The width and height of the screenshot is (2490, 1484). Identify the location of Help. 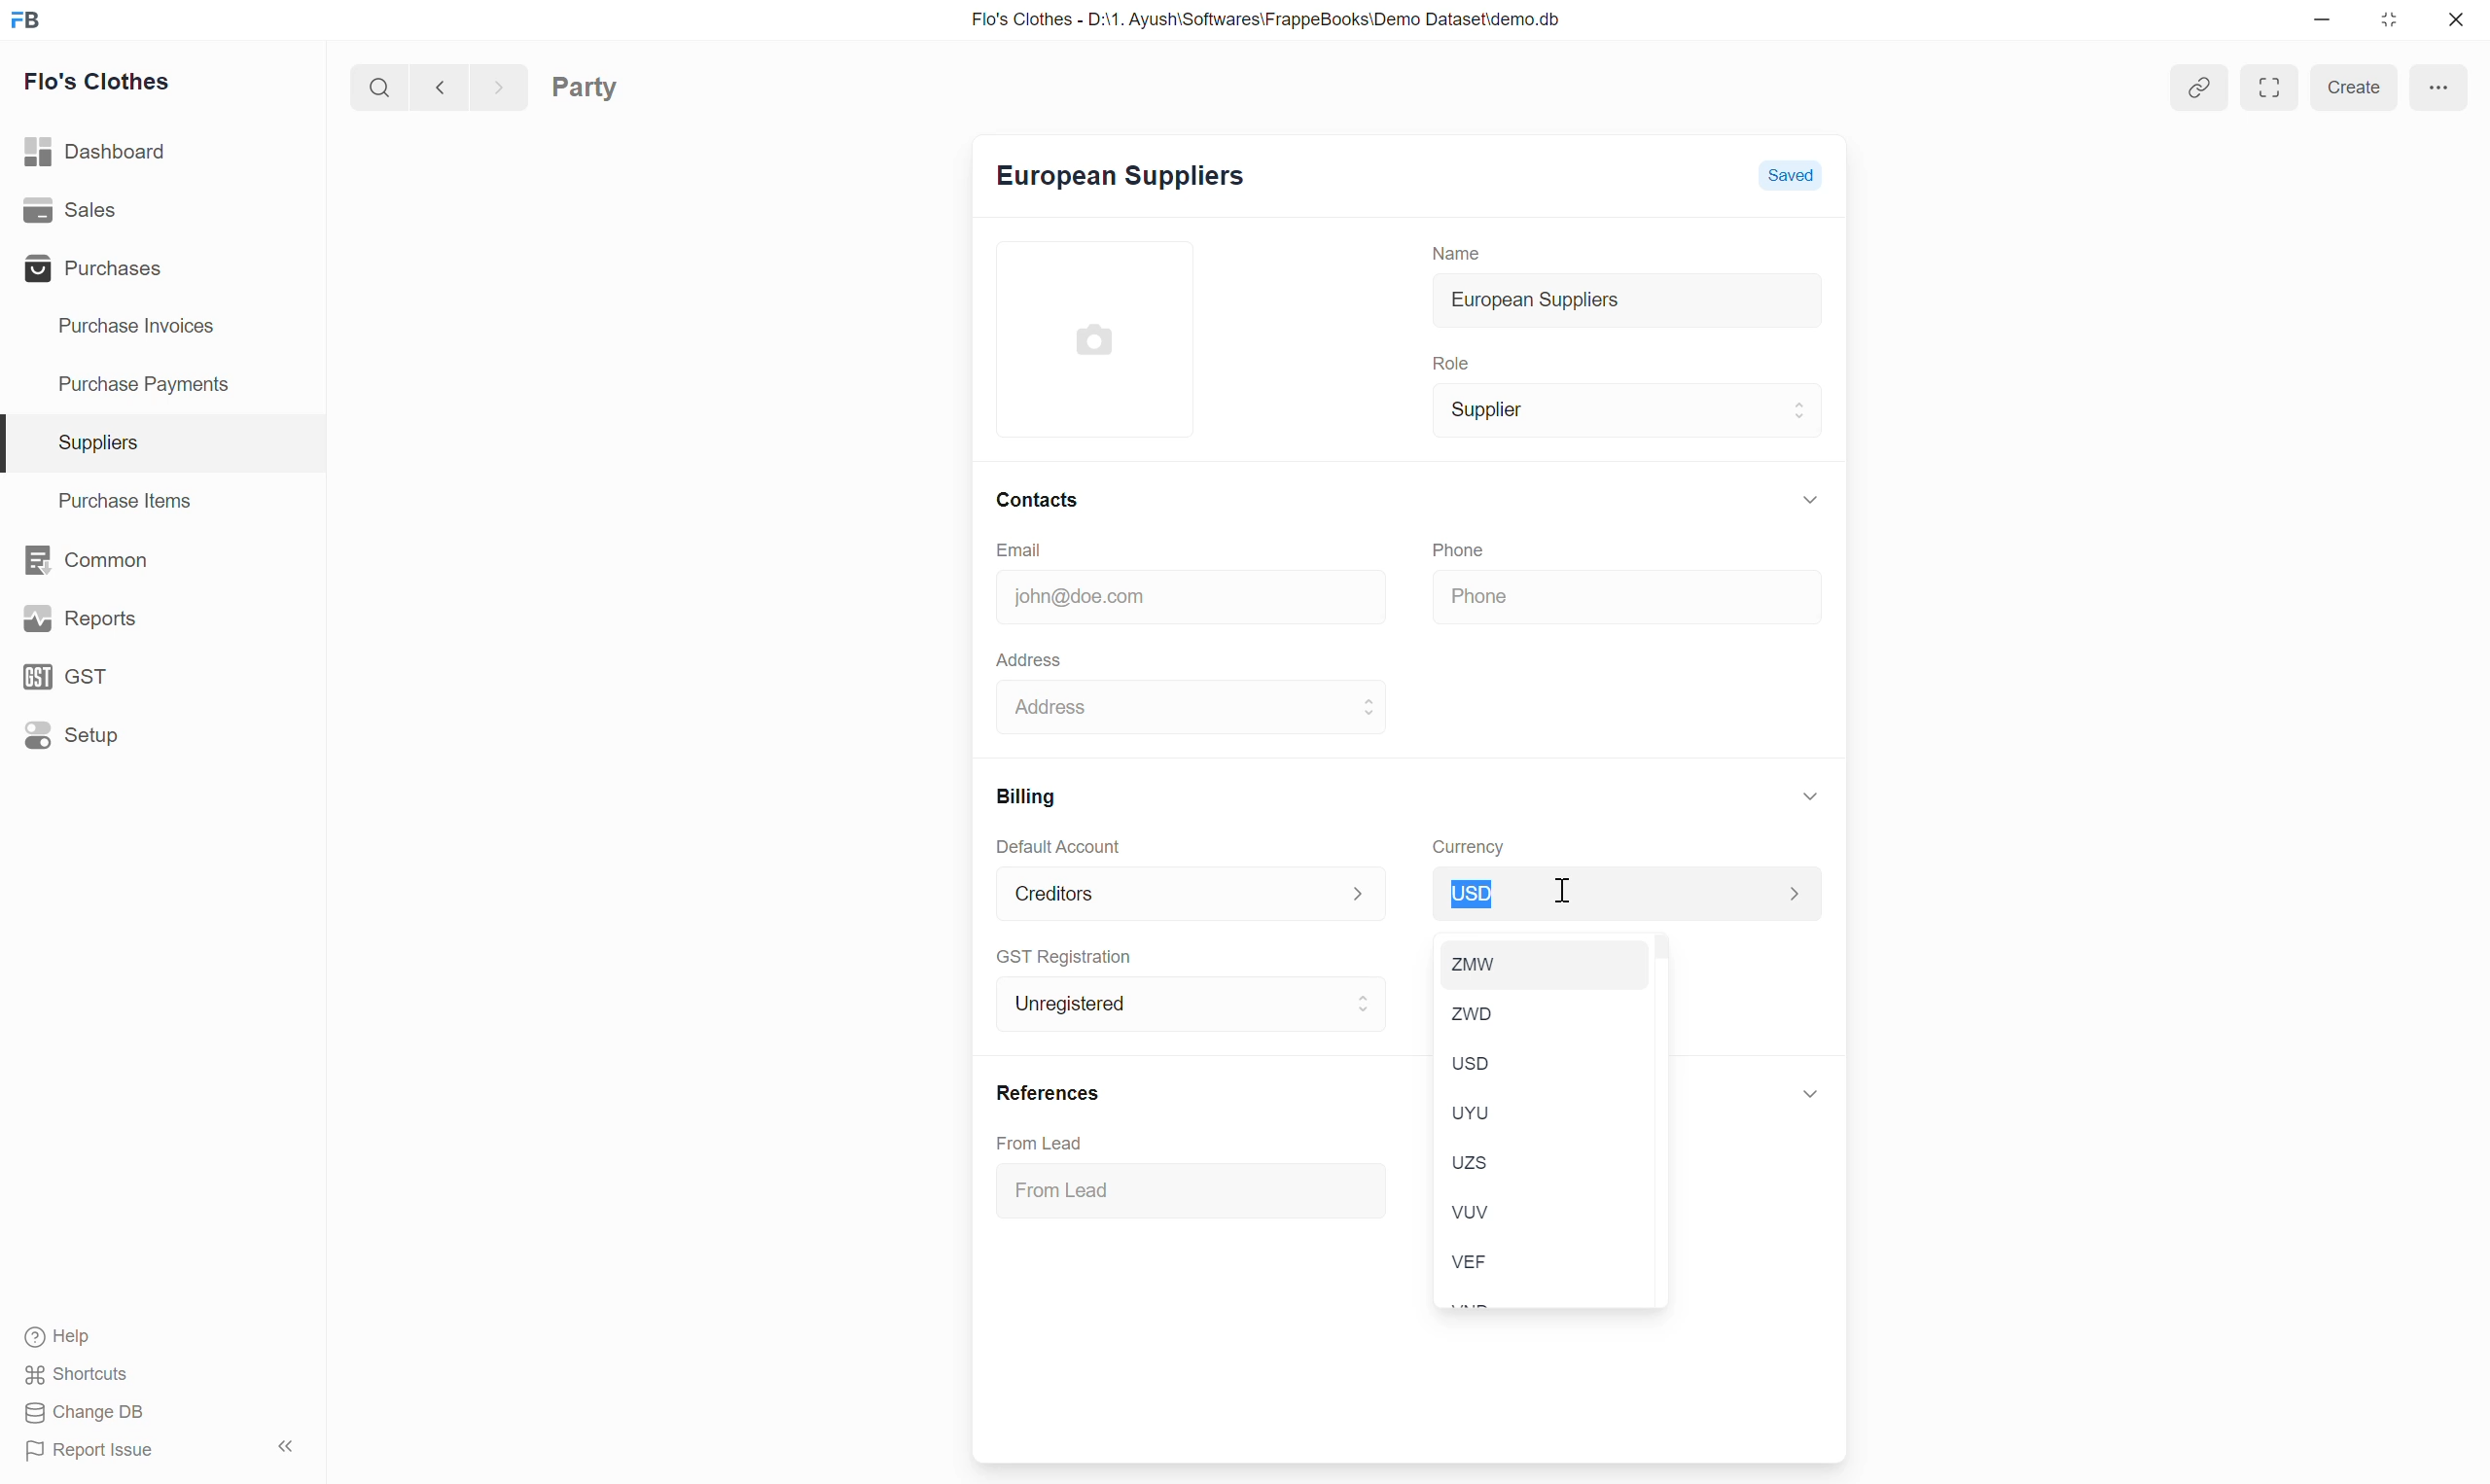
(54, 1330).